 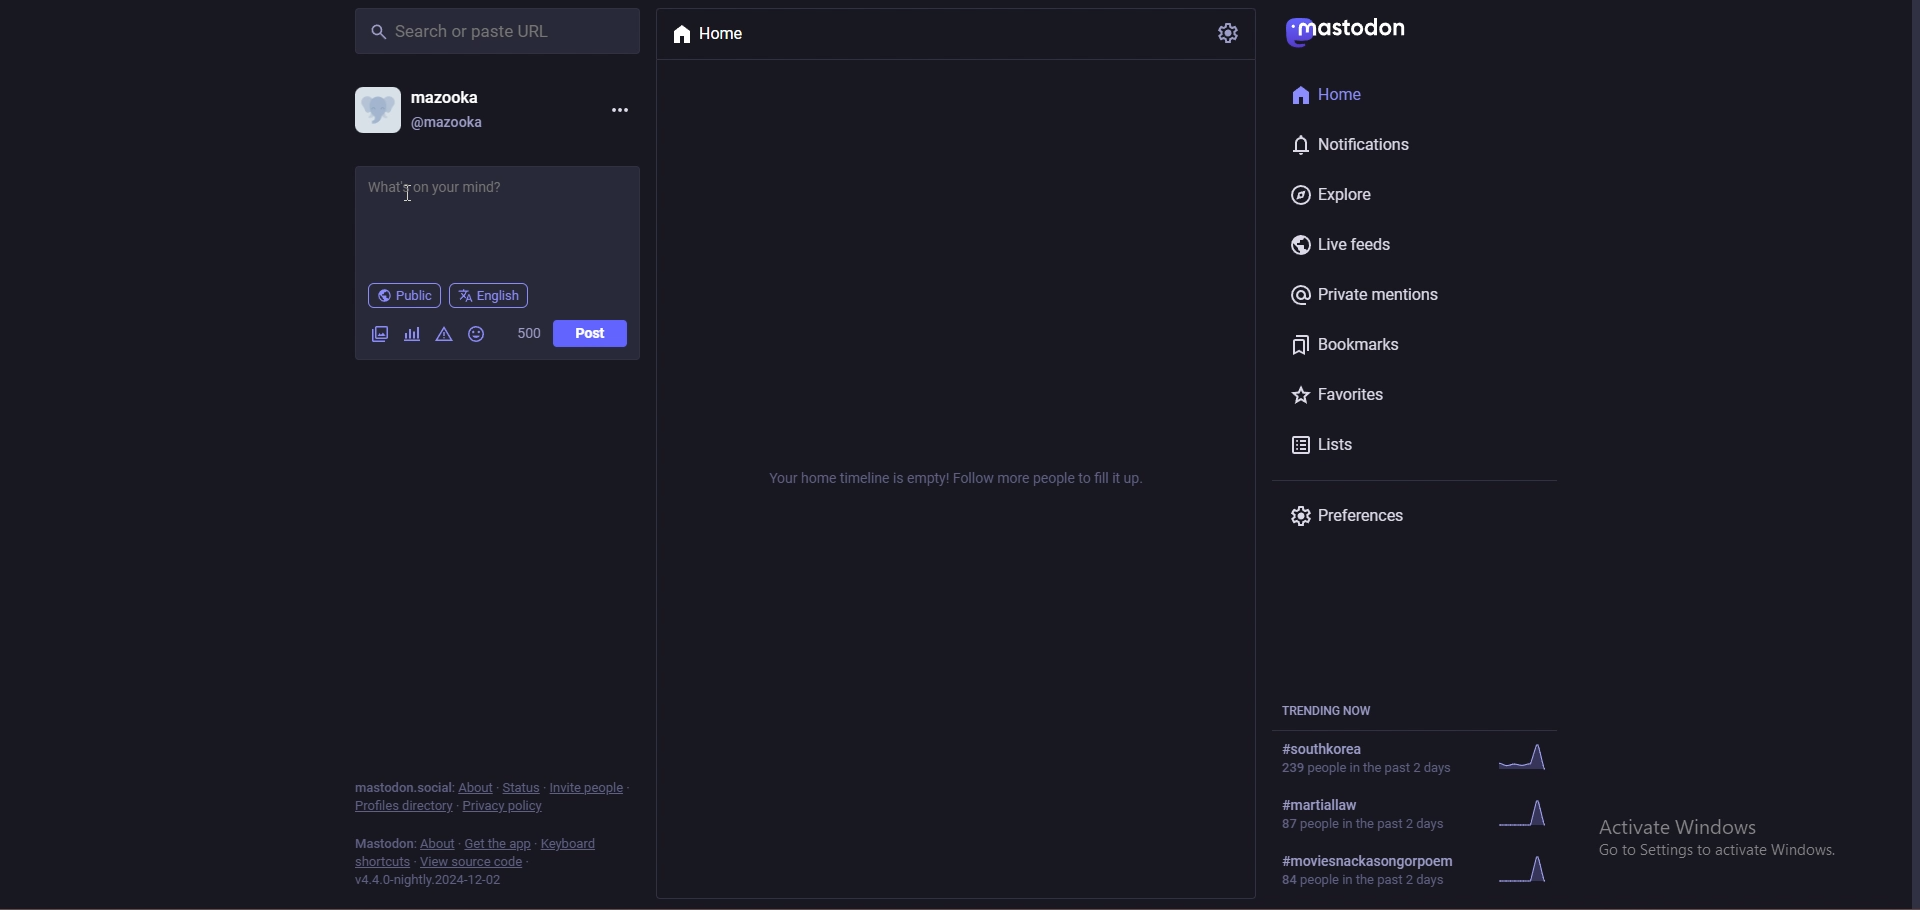 I want to click on polls, so click(x=413, y=334).